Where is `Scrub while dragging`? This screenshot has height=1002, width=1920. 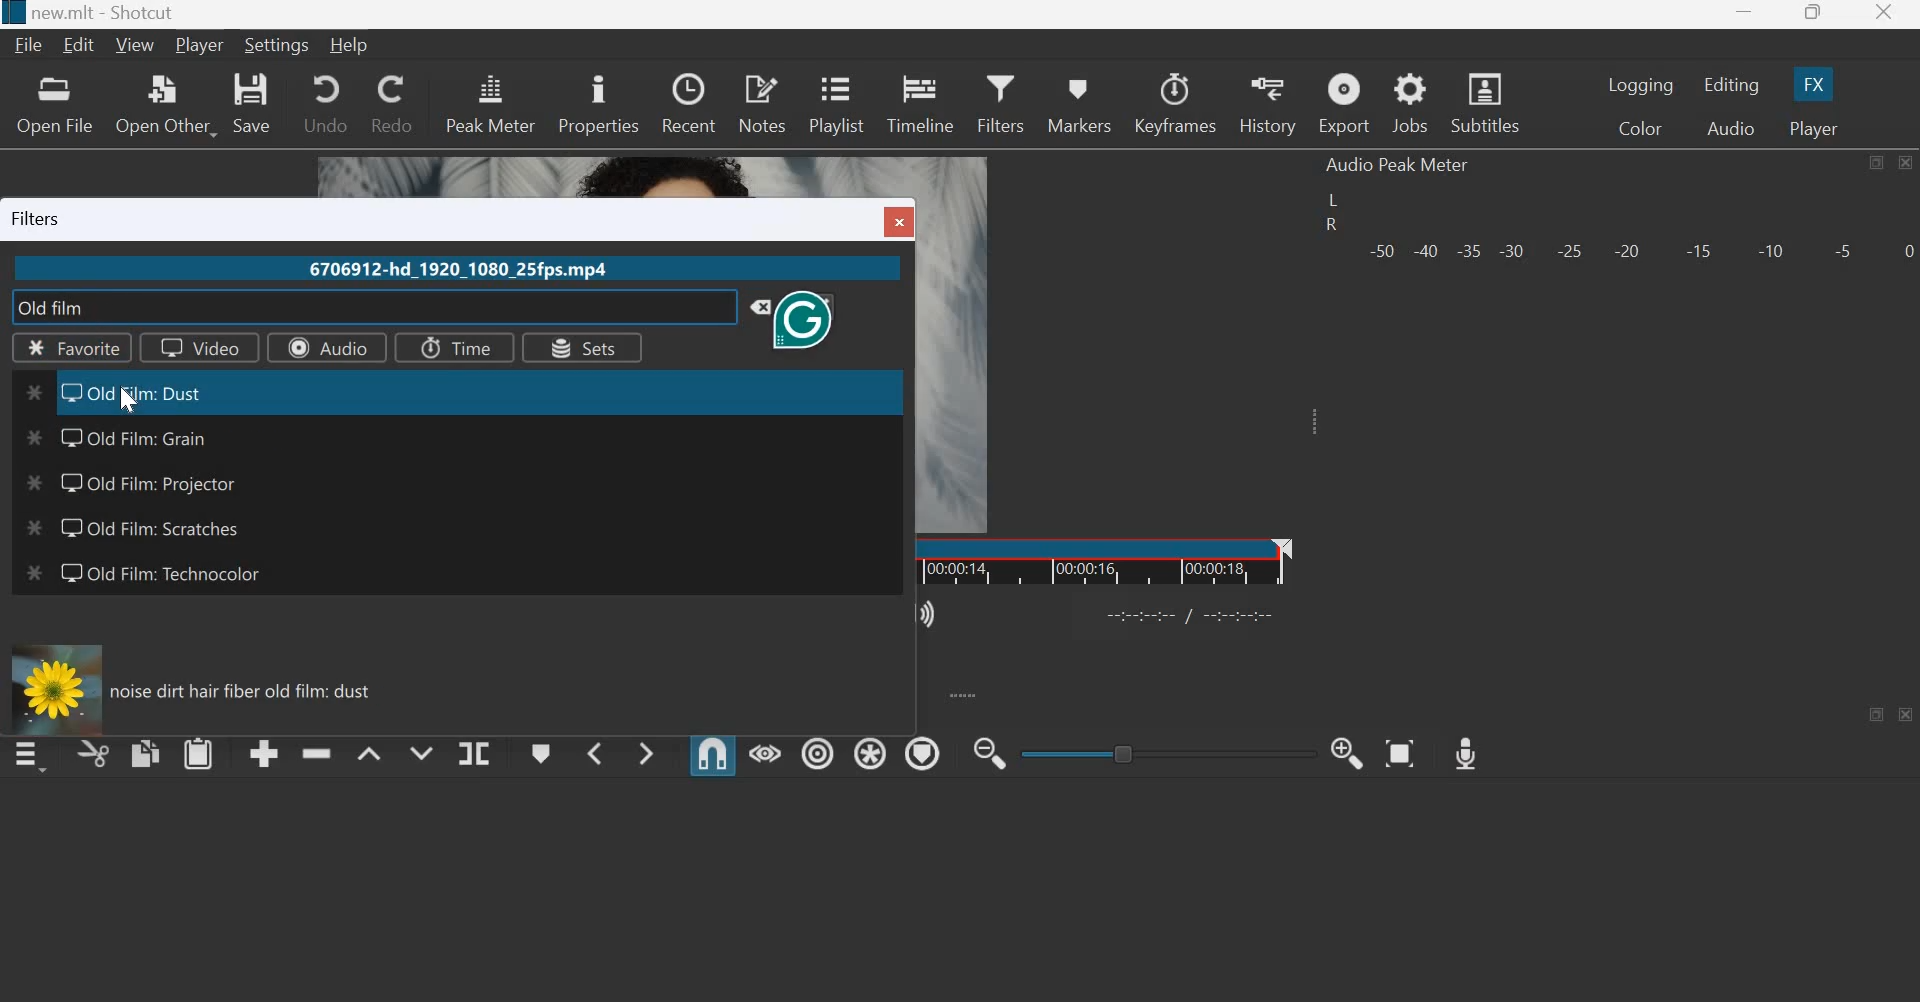
Scrub while dragging is located at coordinates (766, 753).